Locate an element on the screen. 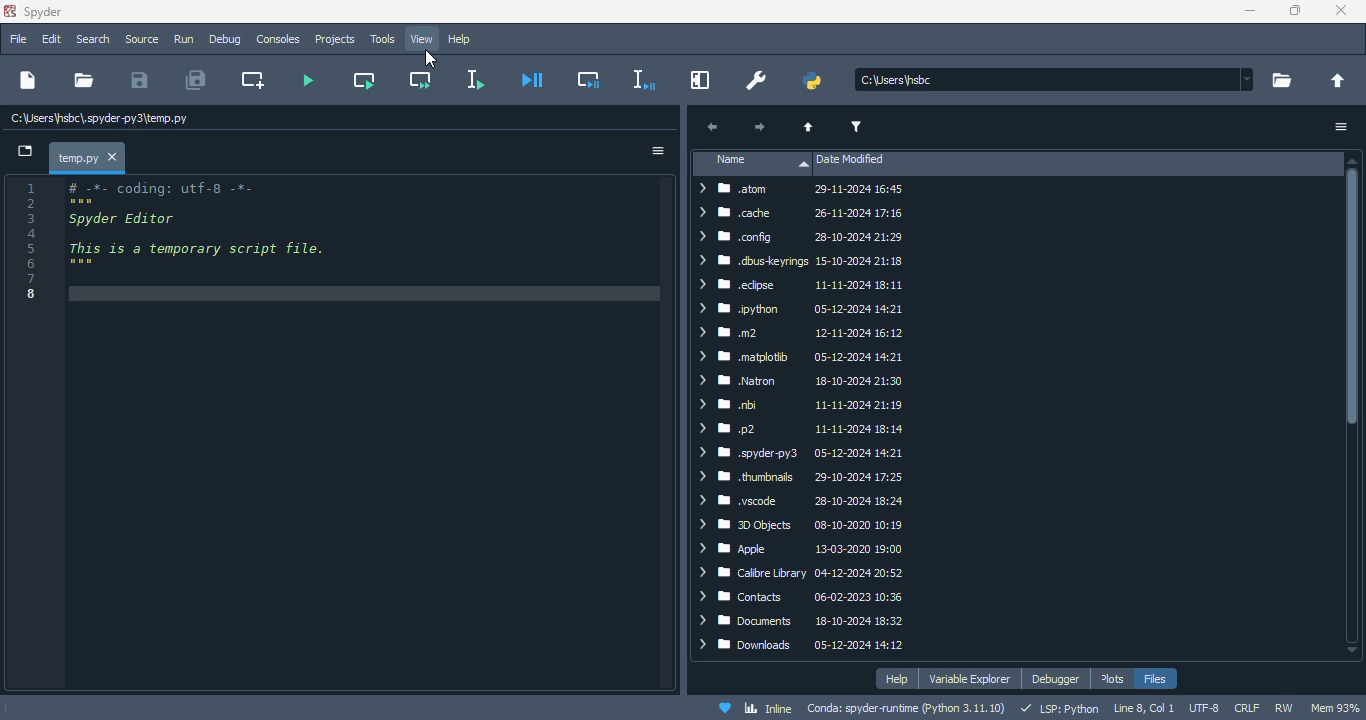 Image resolution: width=1366 pixels, height=720 pixels. mem 93% is located at coordinates (1336, 707).